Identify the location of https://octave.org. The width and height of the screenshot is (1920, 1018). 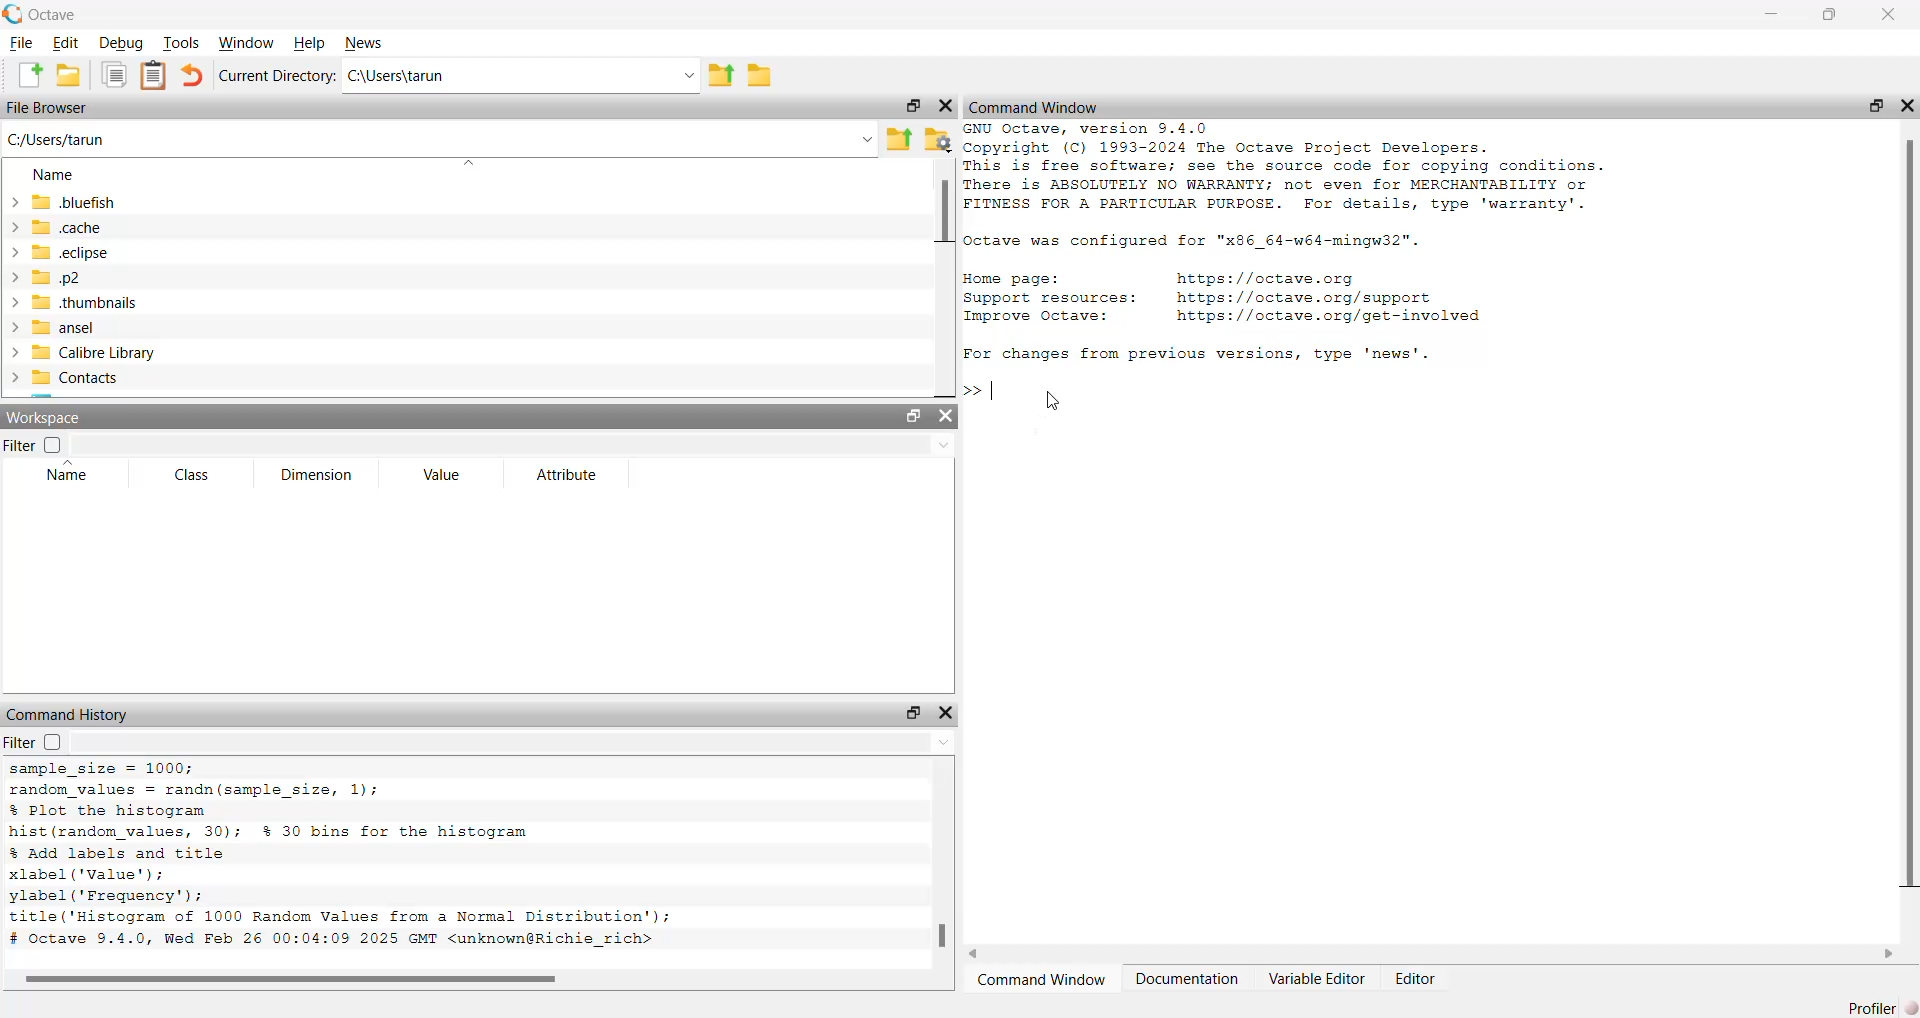
(1271, 276).